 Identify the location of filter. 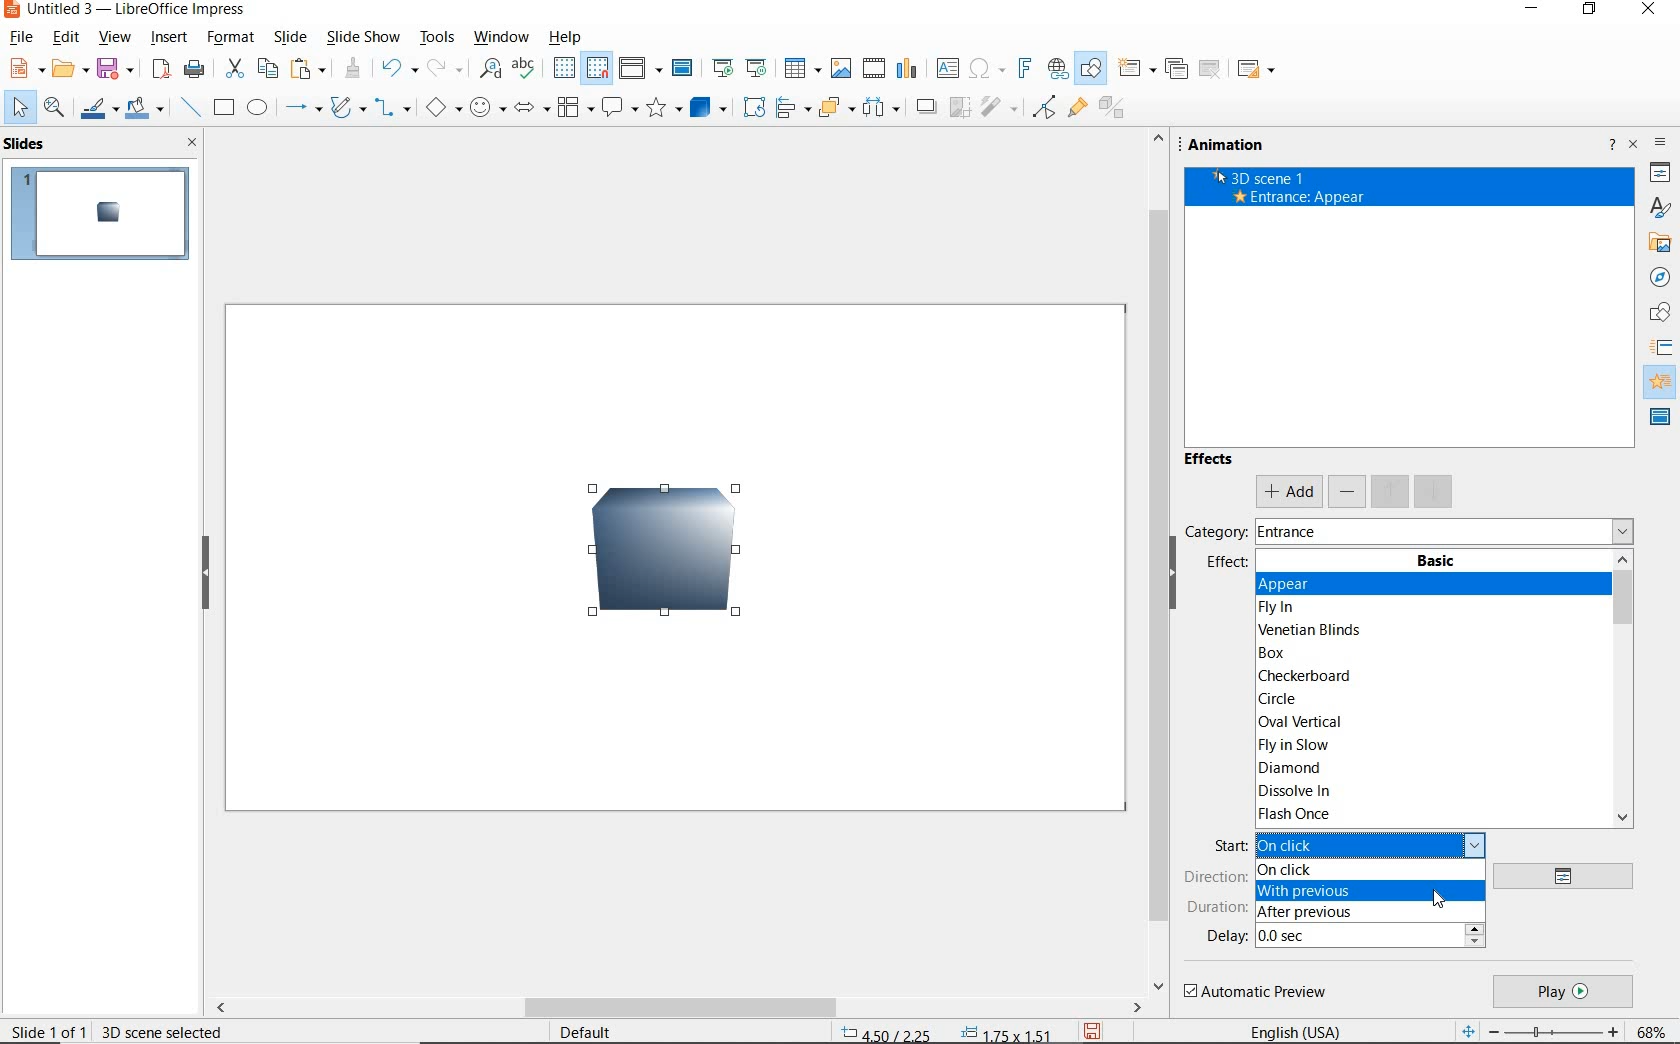
(998, 105).